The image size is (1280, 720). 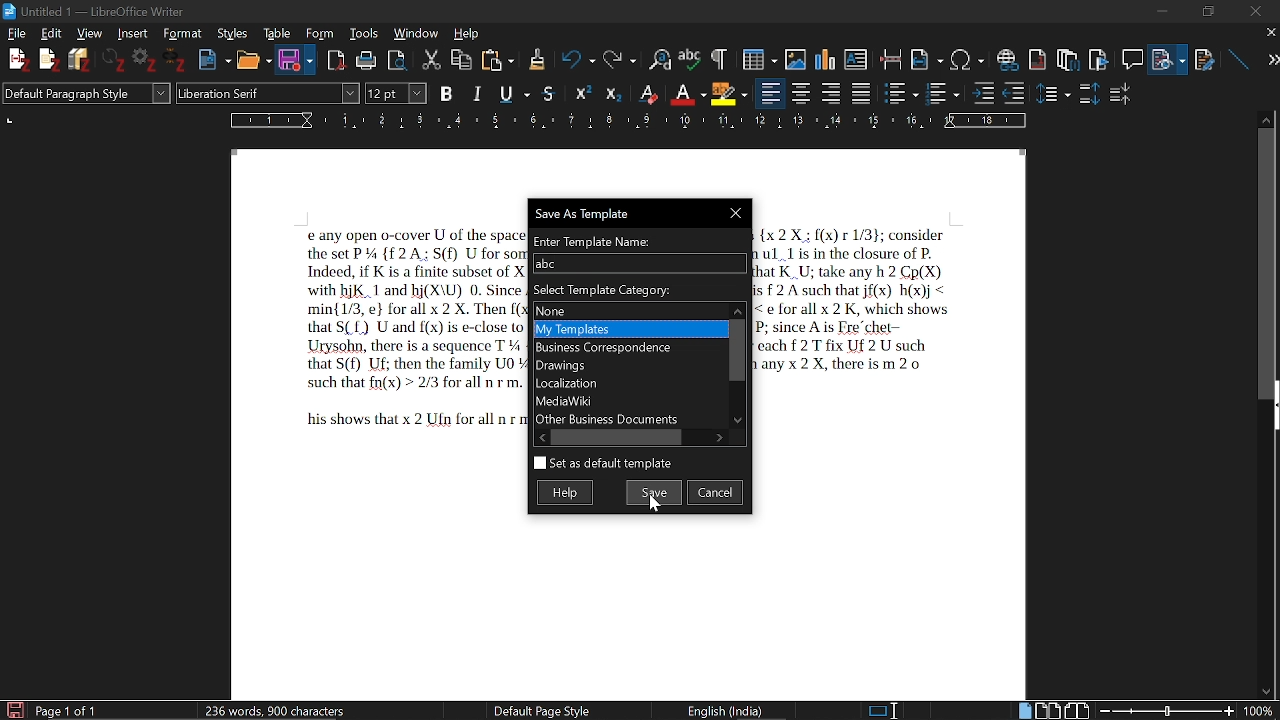 What do you see at coordinates (19, 34) in the screenshot?
I see `File` at bounding box center [19, 34].